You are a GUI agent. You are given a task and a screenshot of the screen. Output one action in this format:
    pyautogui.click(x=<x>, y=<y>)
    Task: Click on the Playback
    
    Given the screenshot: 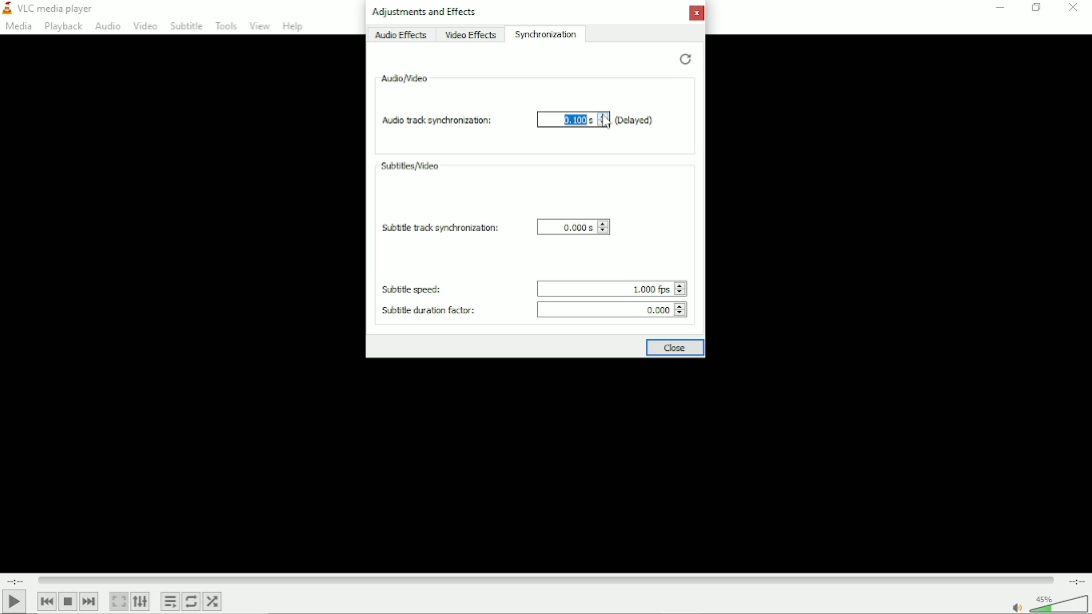 What is the action you would take?
    pyautogui.click(x=65, y=27)
    